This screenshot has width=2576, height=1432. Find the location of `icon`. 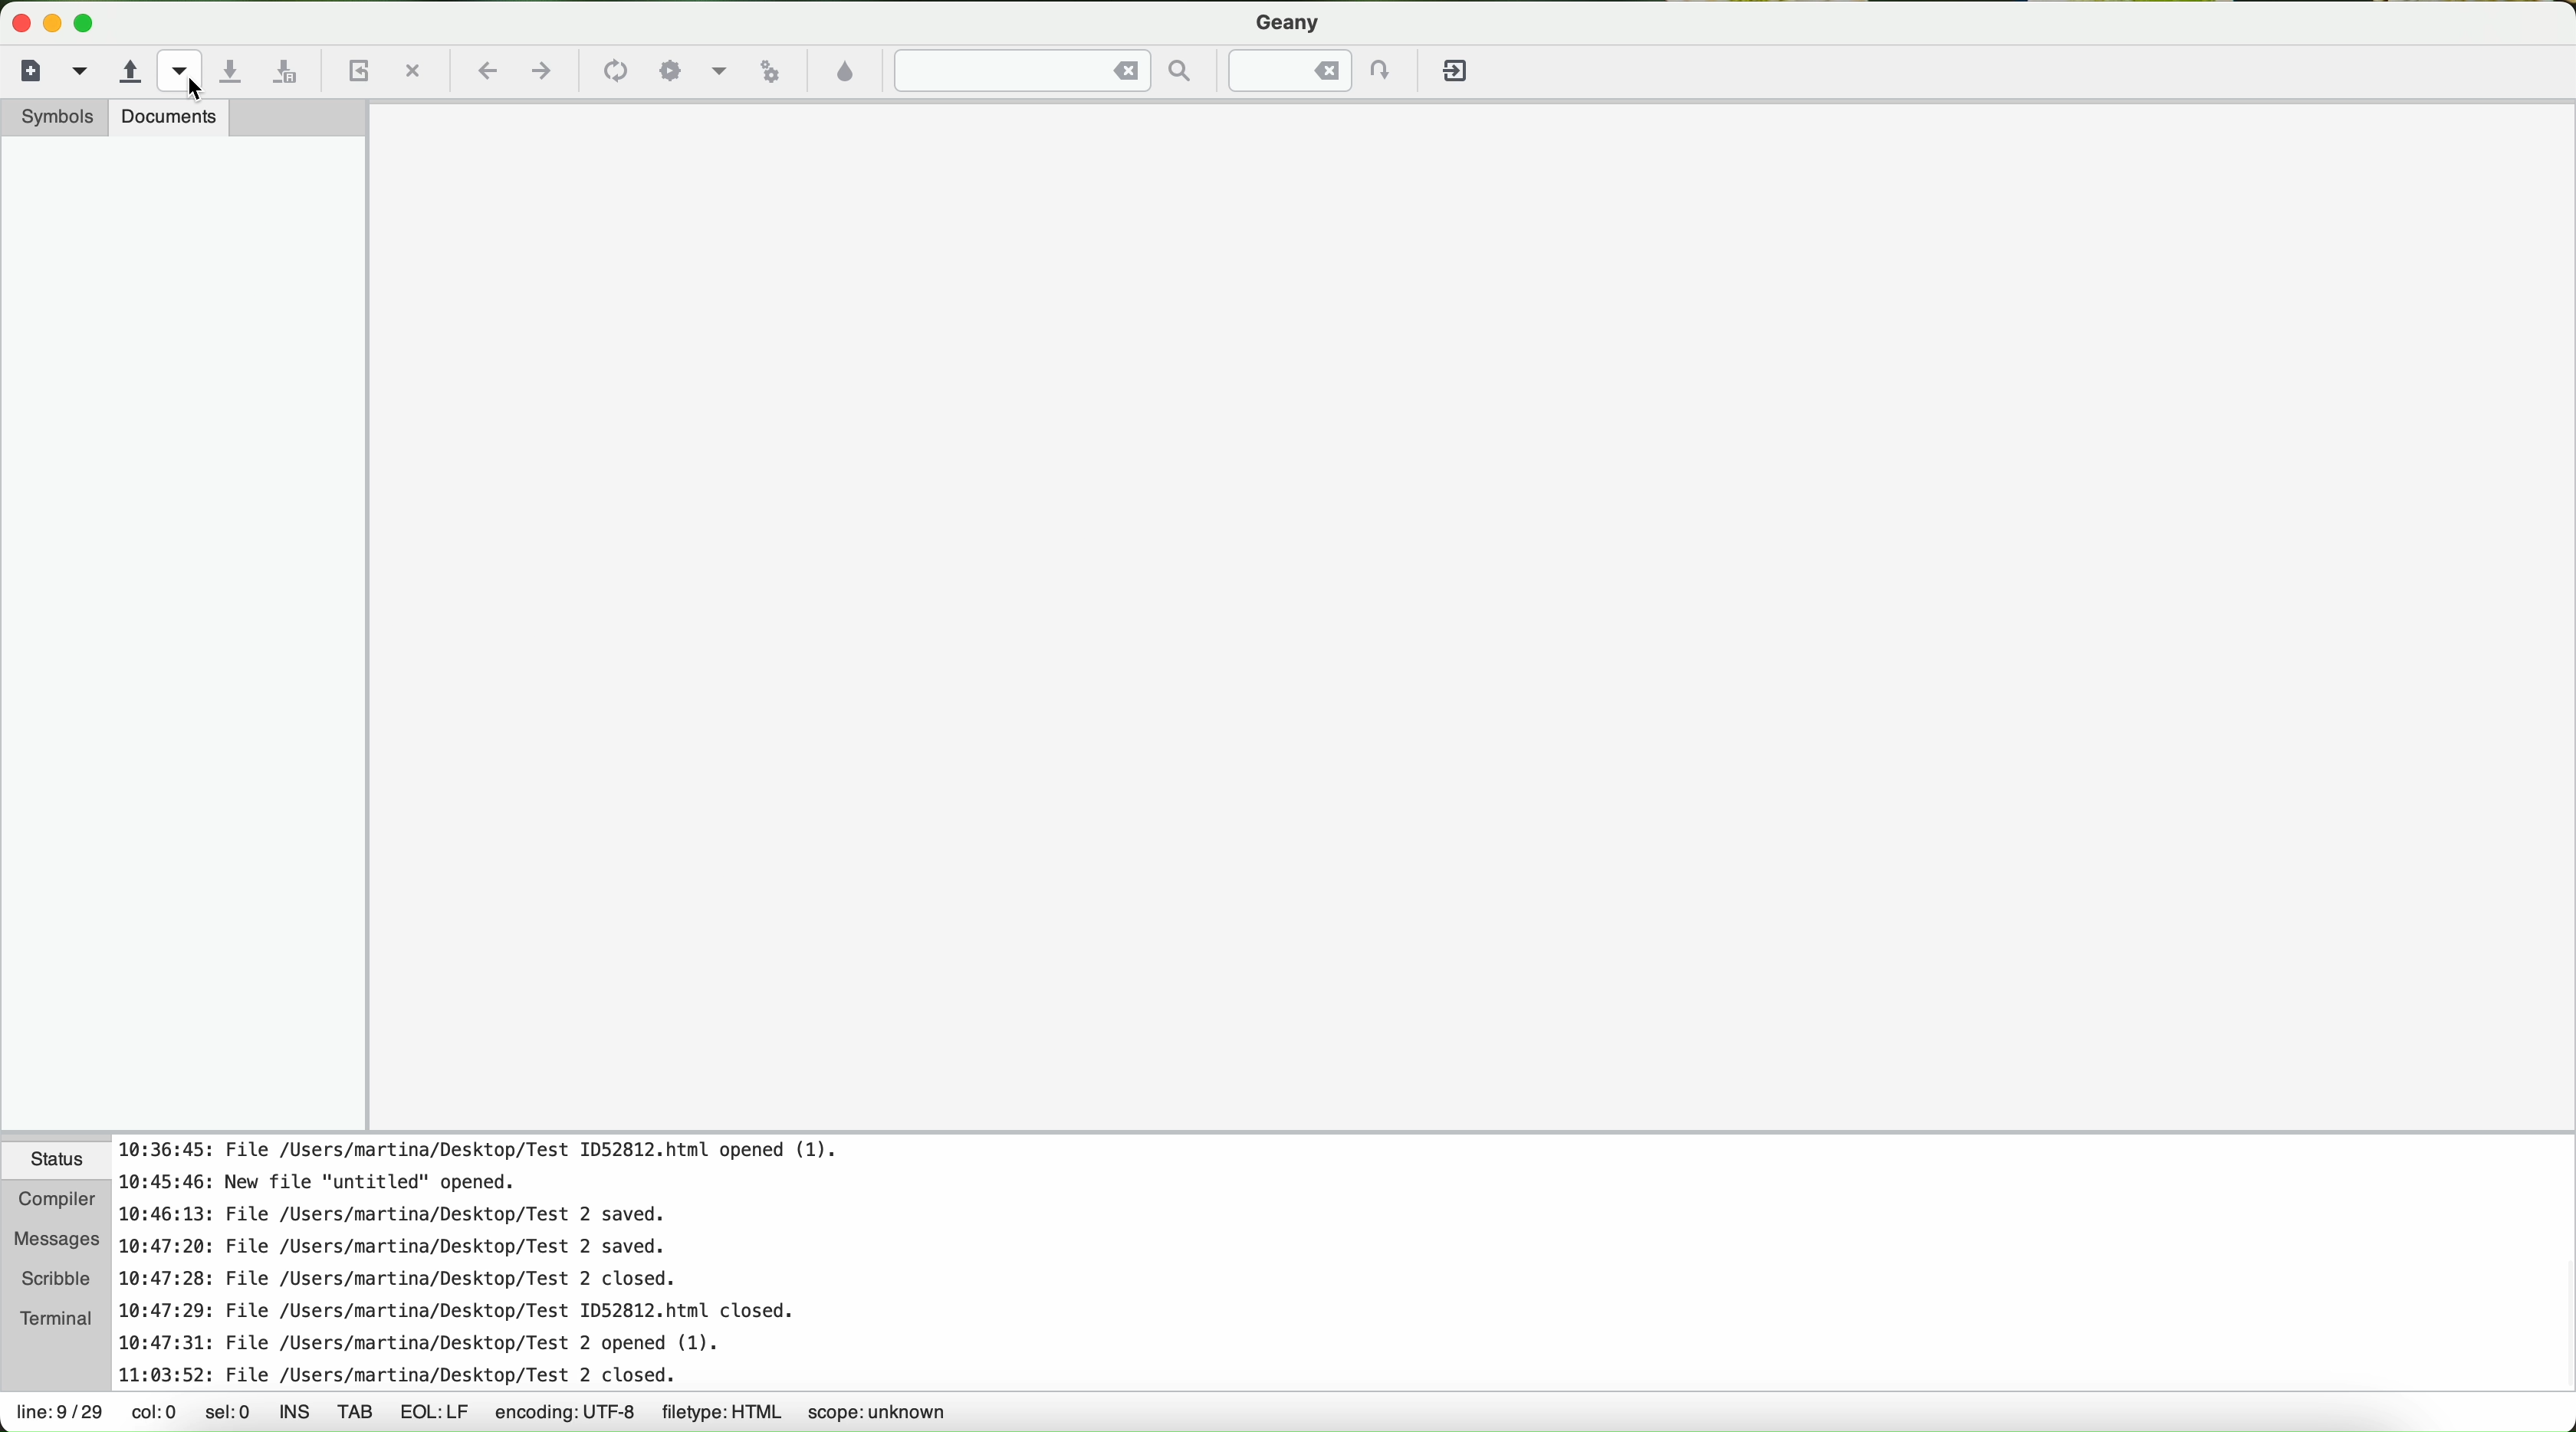

icon is located at coordinates (670, 71).